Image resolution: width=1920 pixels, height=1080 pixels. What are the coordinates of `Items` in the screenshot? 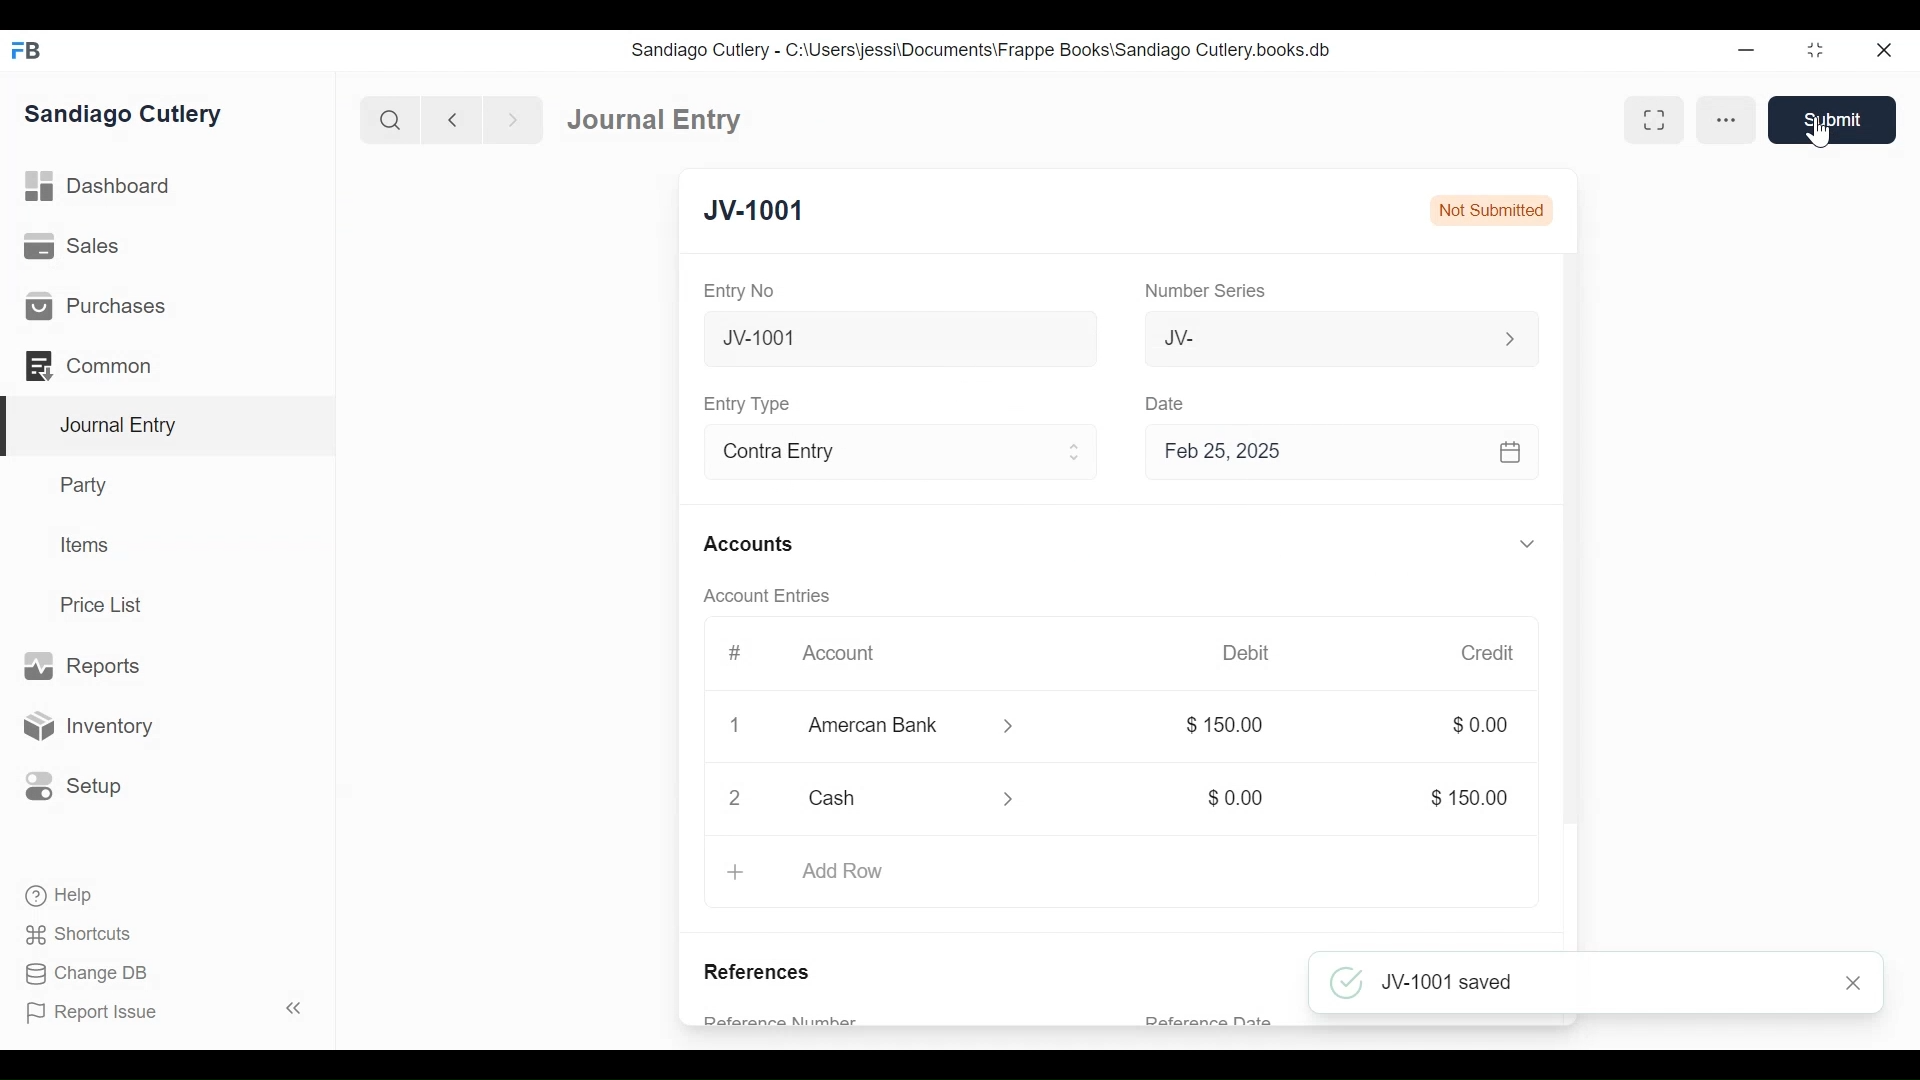 It's located at (86, 545).